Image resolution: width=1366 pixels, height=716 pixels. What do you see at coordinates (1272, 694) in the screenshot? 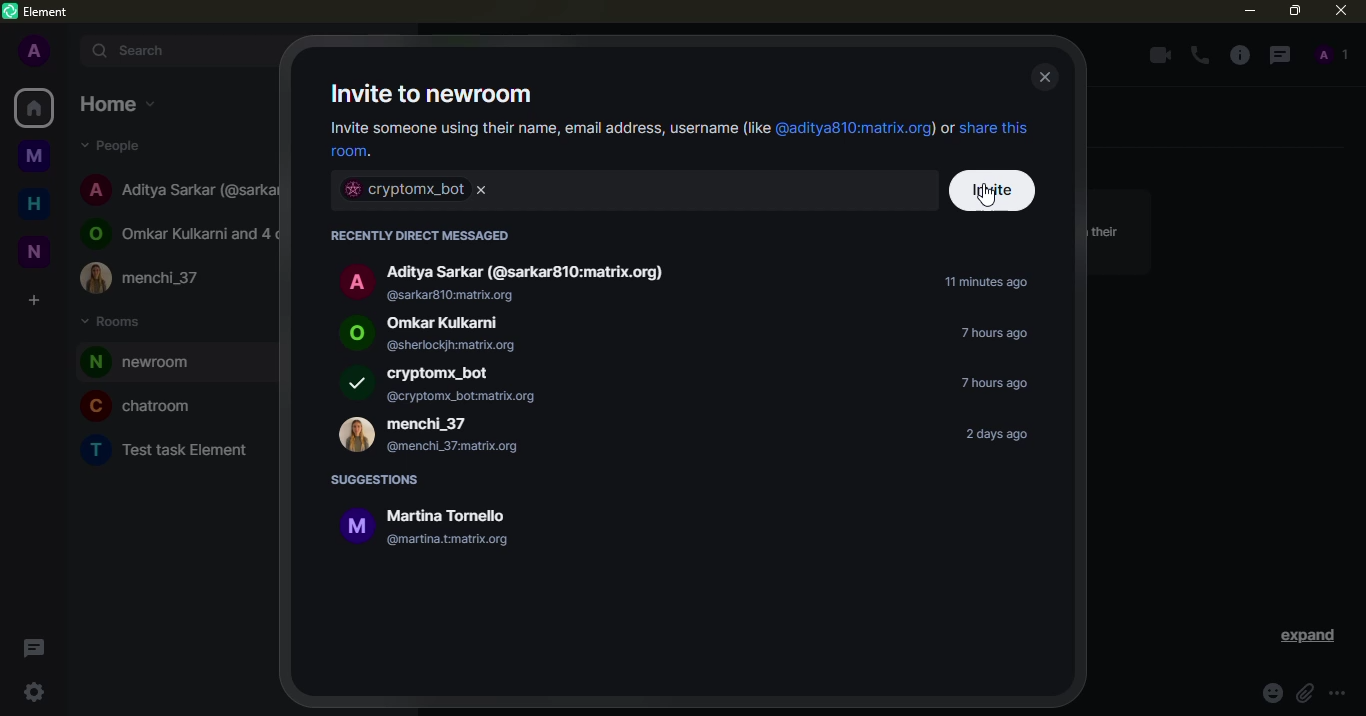
I see `emoji` at bounding box center [1272, 694].